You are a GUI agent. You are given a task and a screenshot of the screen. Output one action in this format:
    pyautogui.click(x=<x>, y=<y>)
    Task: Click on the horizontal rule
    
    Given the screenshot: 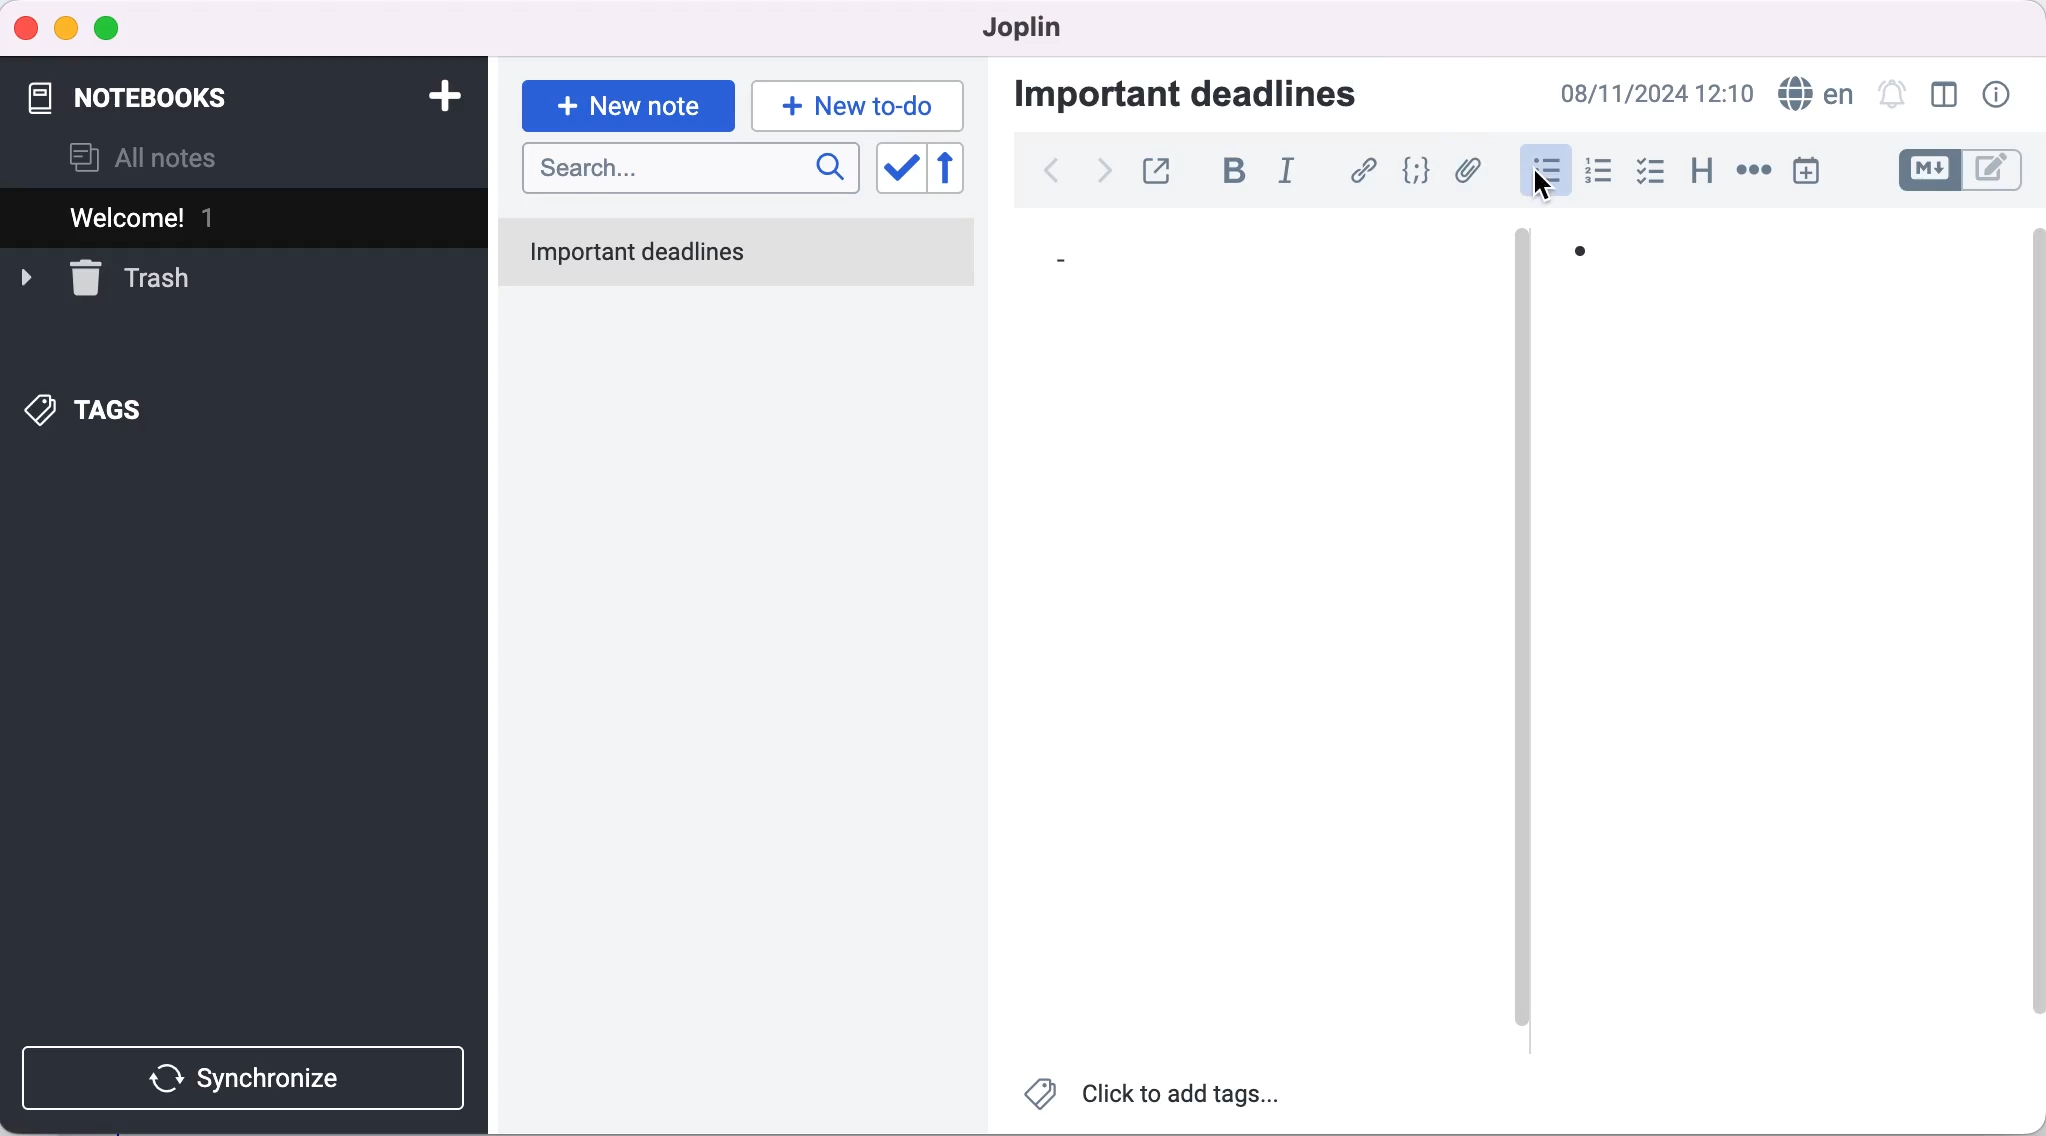 What is the action you would take?
    pyautogui.click(x=1753, y=172)
    